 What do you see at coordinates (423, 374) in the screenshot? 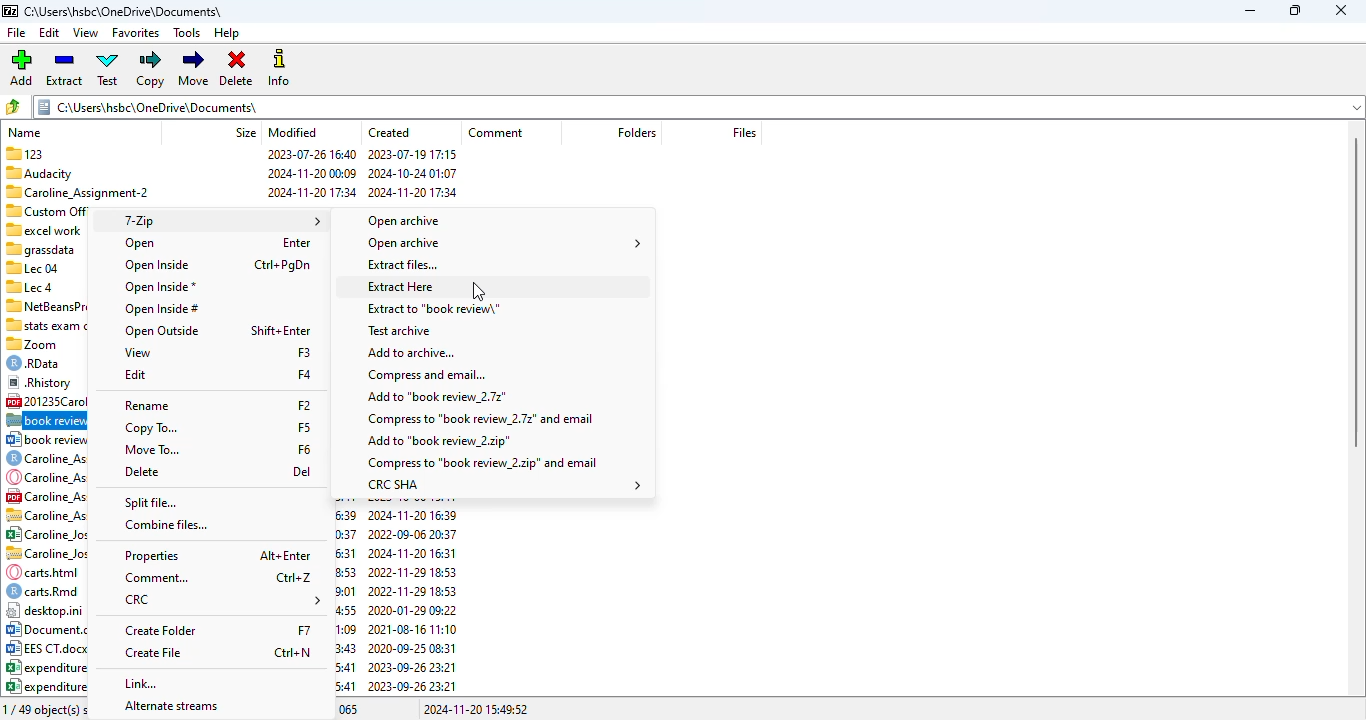
I see `compress and email` at bounding box center [423, 374].